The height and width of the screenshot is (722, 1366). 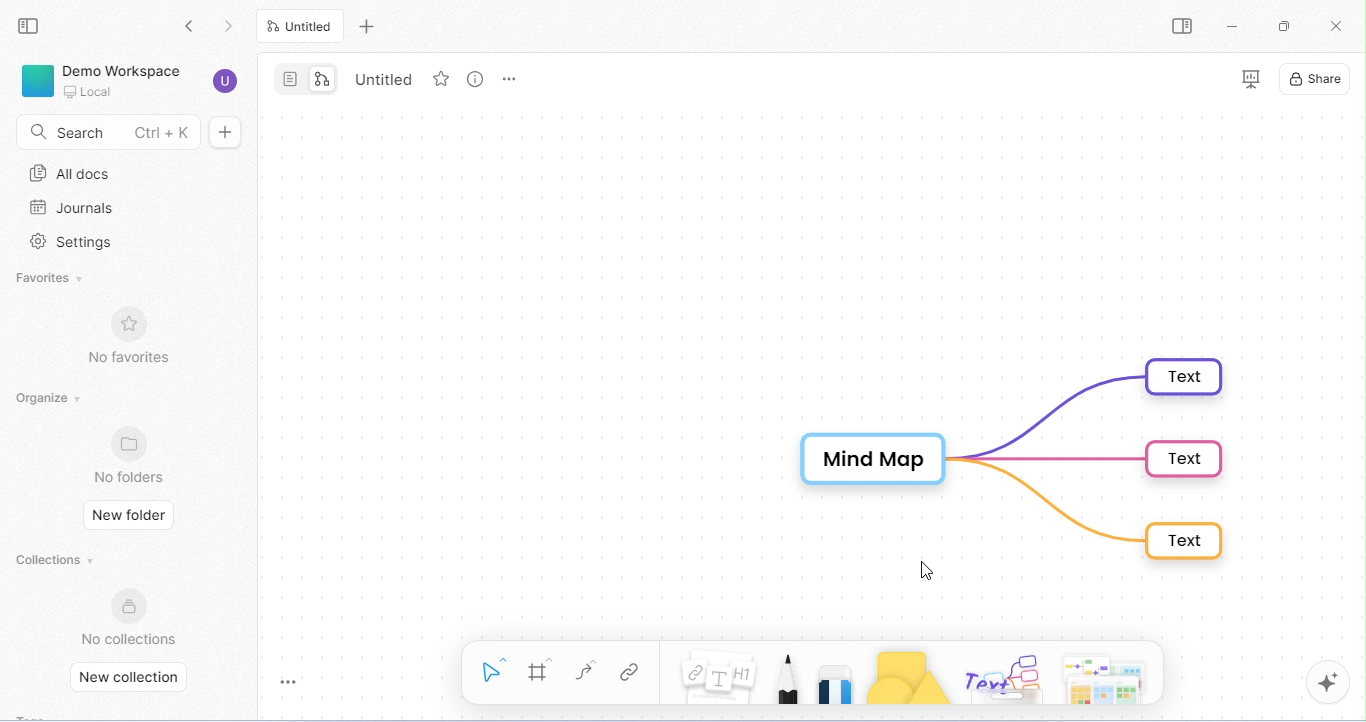 I want to click on new folder, so click(x=129, y=517).